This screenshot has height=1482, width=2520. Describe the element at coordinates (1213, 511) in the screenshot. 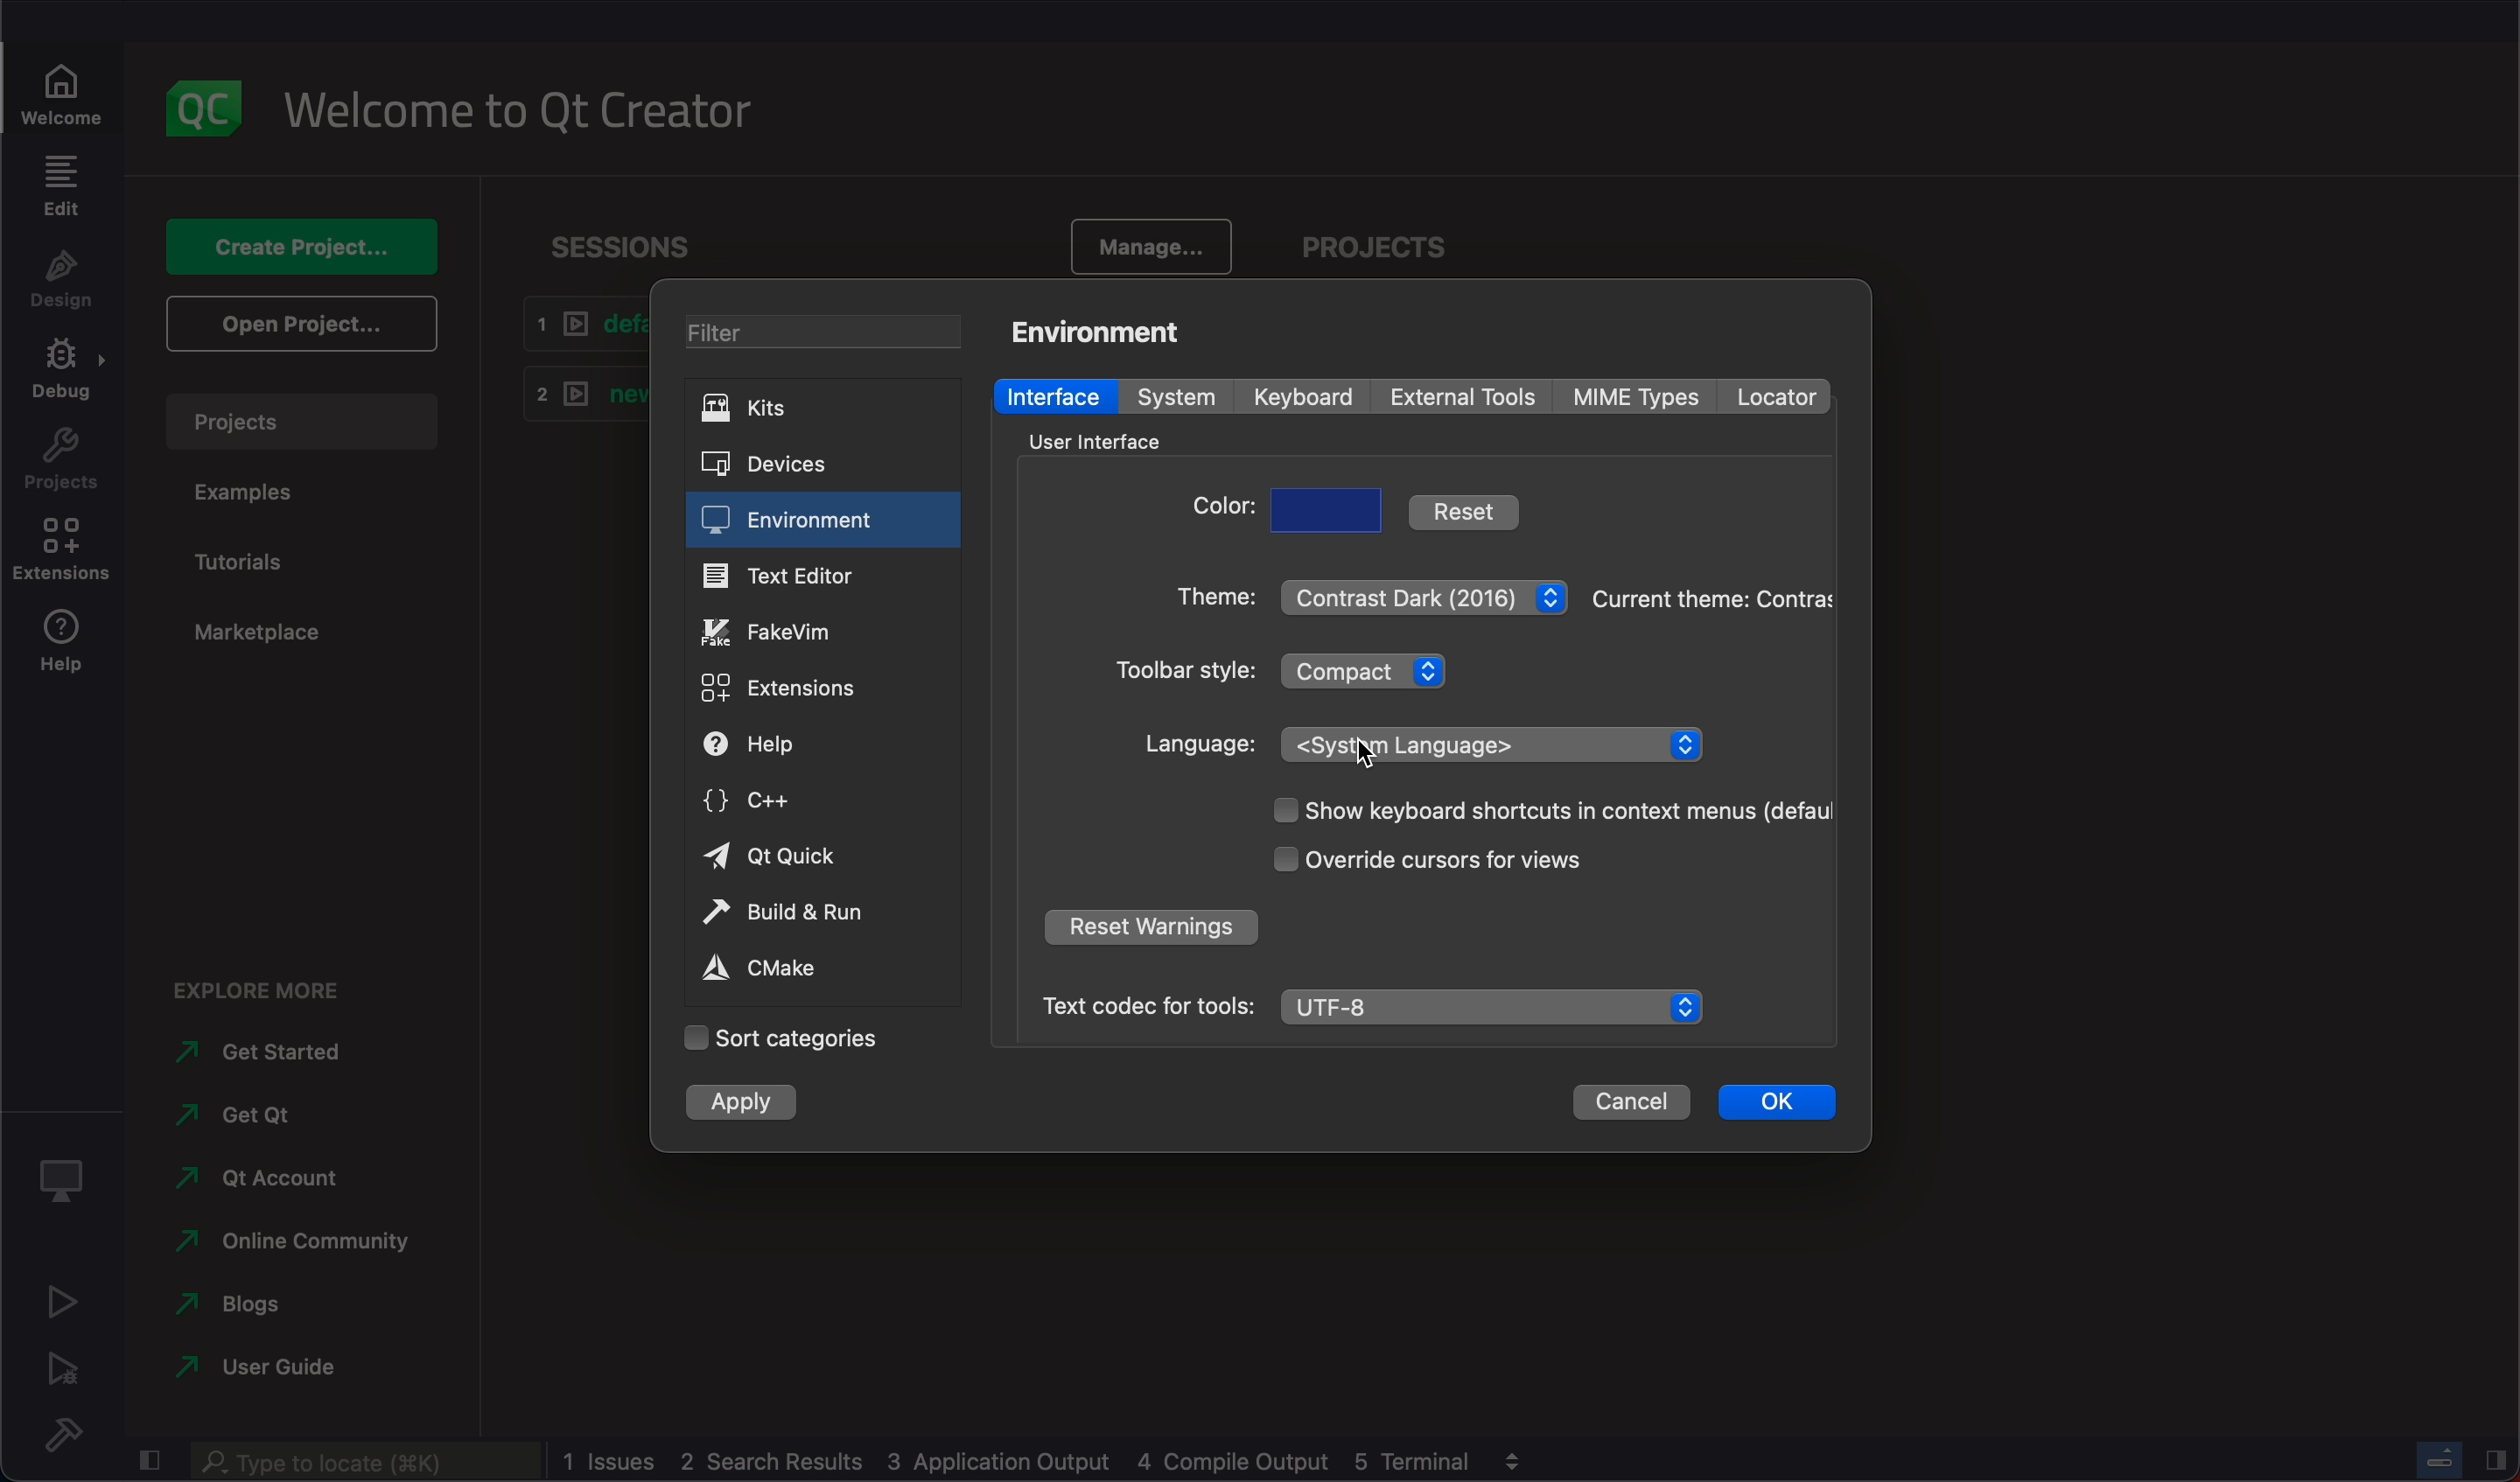

I see `color` at that location.